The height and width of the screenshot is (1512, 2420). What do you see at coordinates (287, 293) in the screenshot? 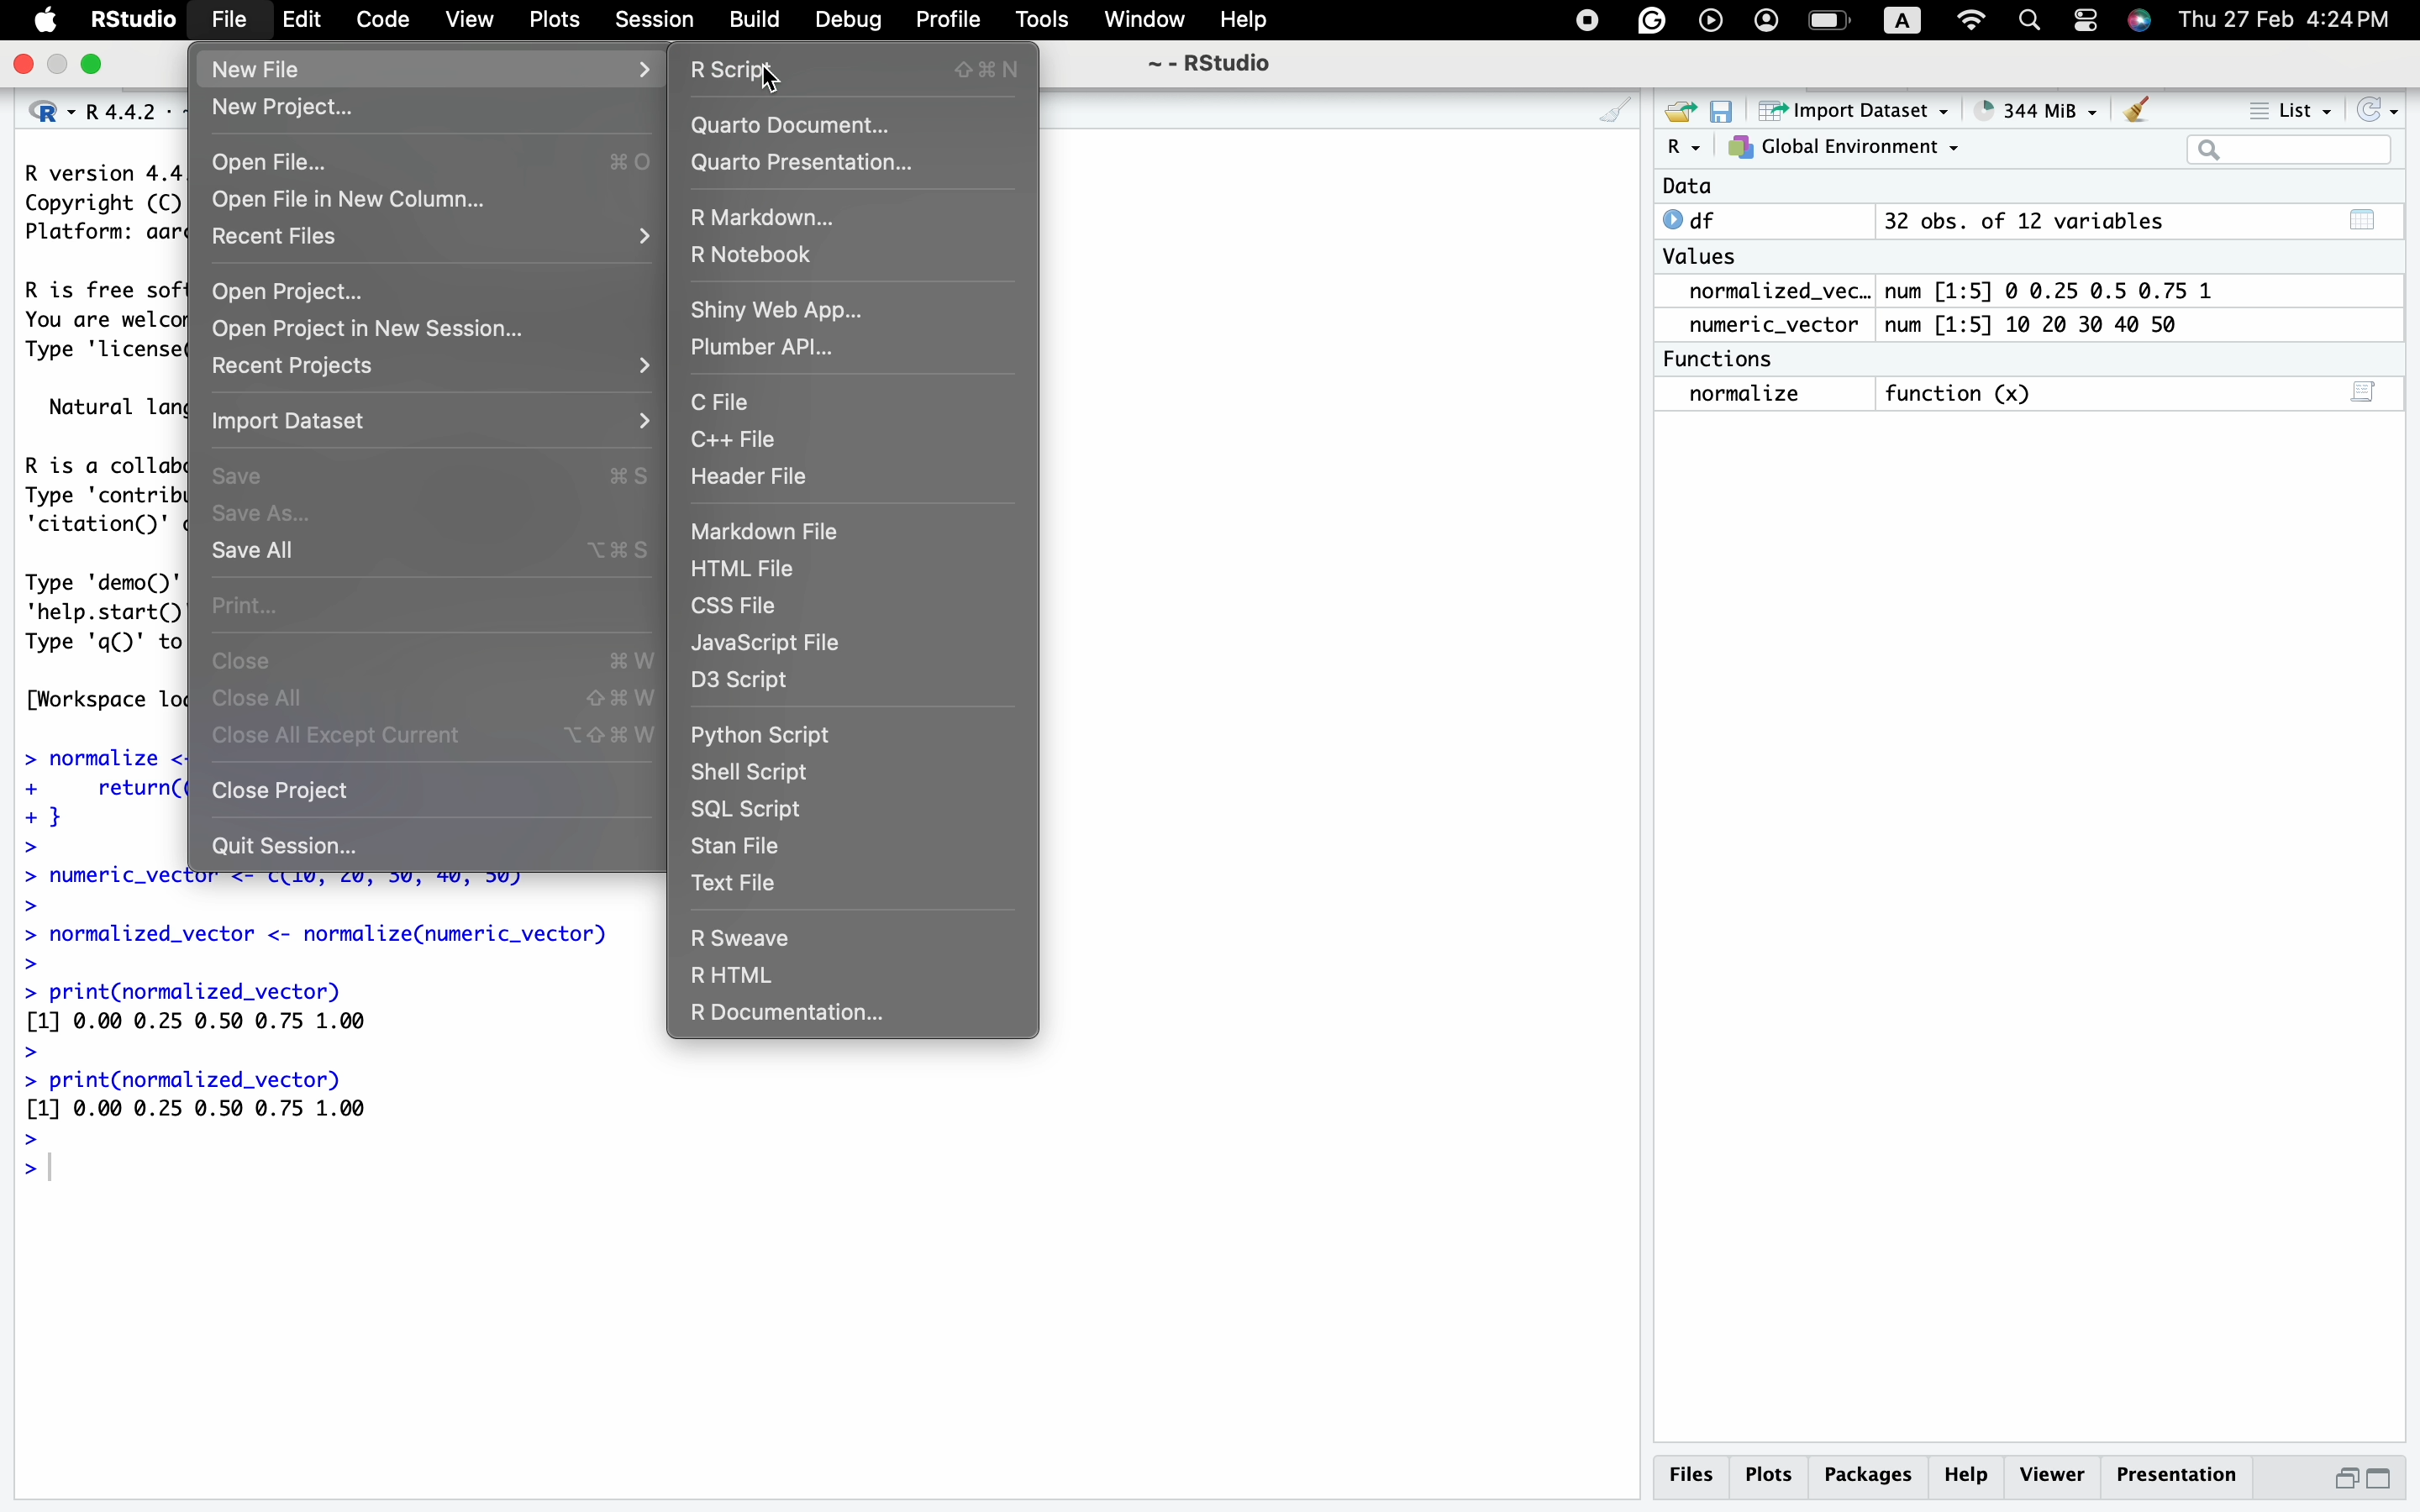
I see `Open Project...` at bounding box center [287, 293].